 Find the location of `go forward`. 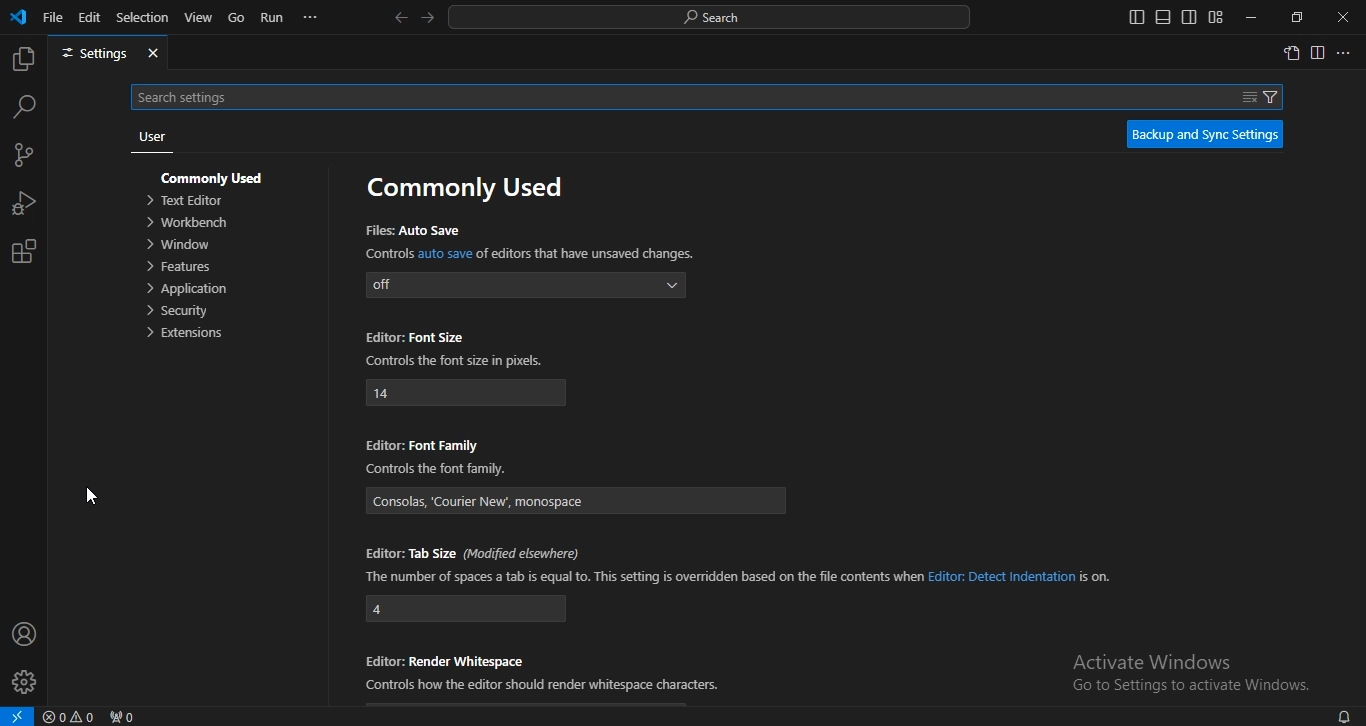

go forward is located at coordinates (429, 16).